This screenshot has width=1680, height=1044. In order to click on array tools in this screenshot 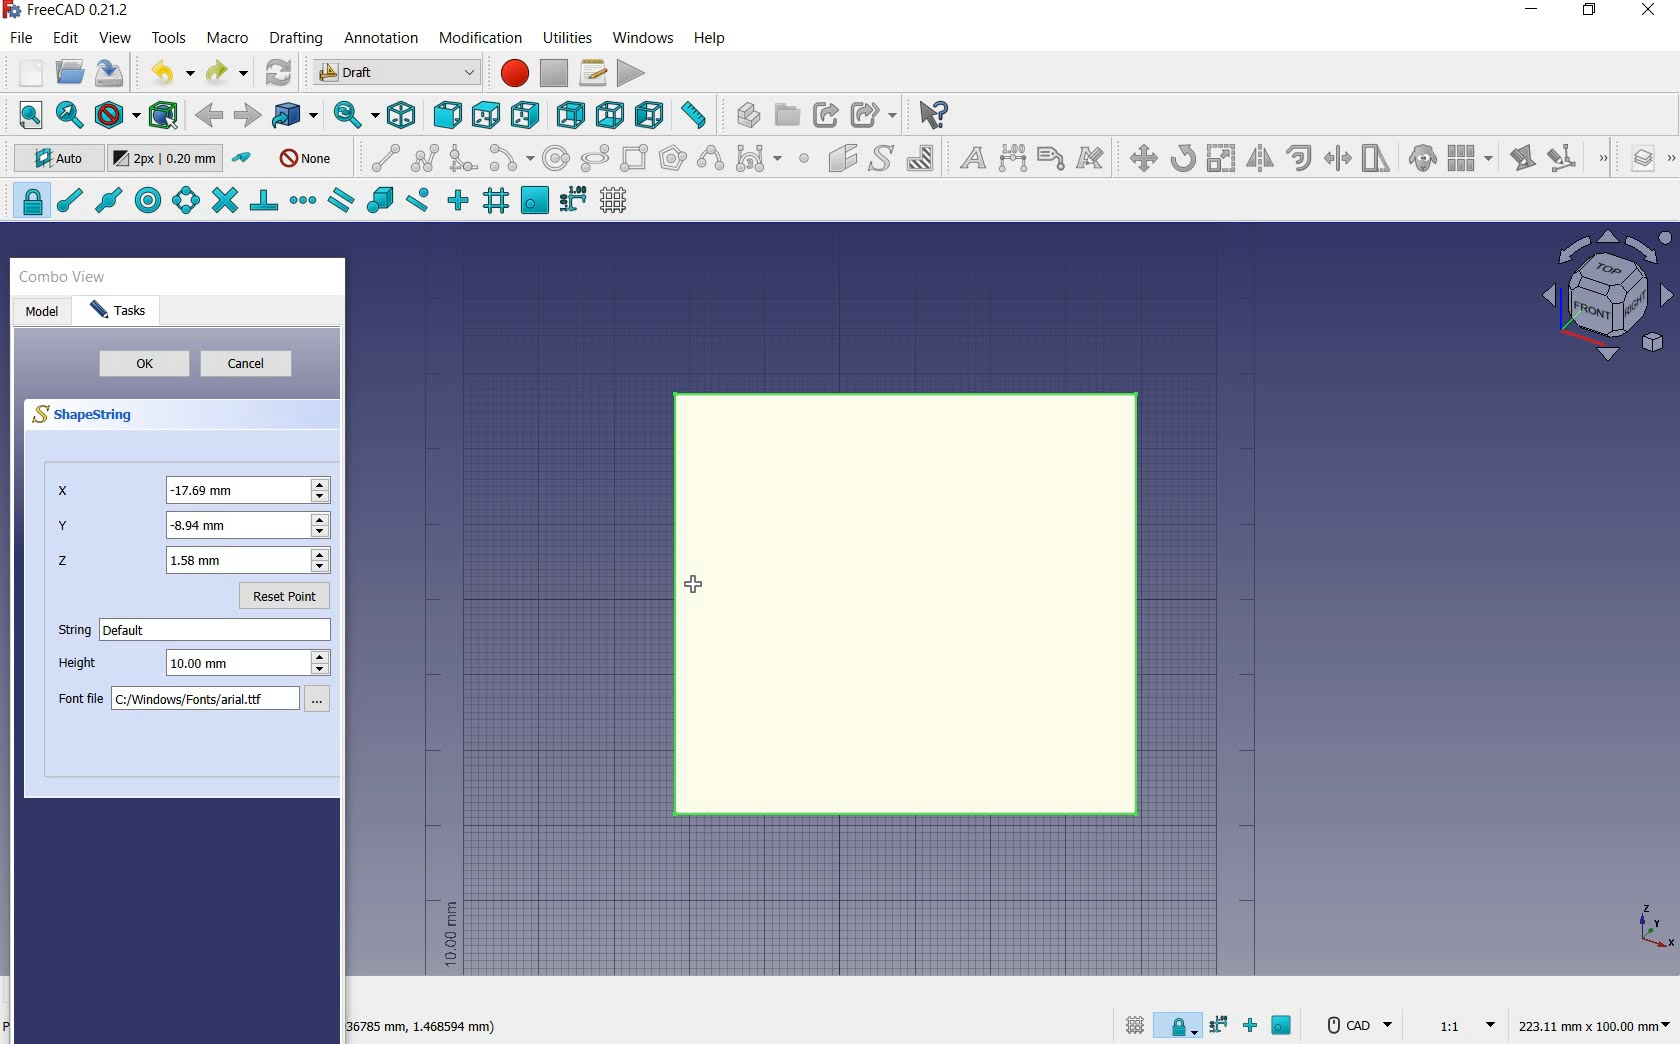, I will do `click(1471, 160)`.